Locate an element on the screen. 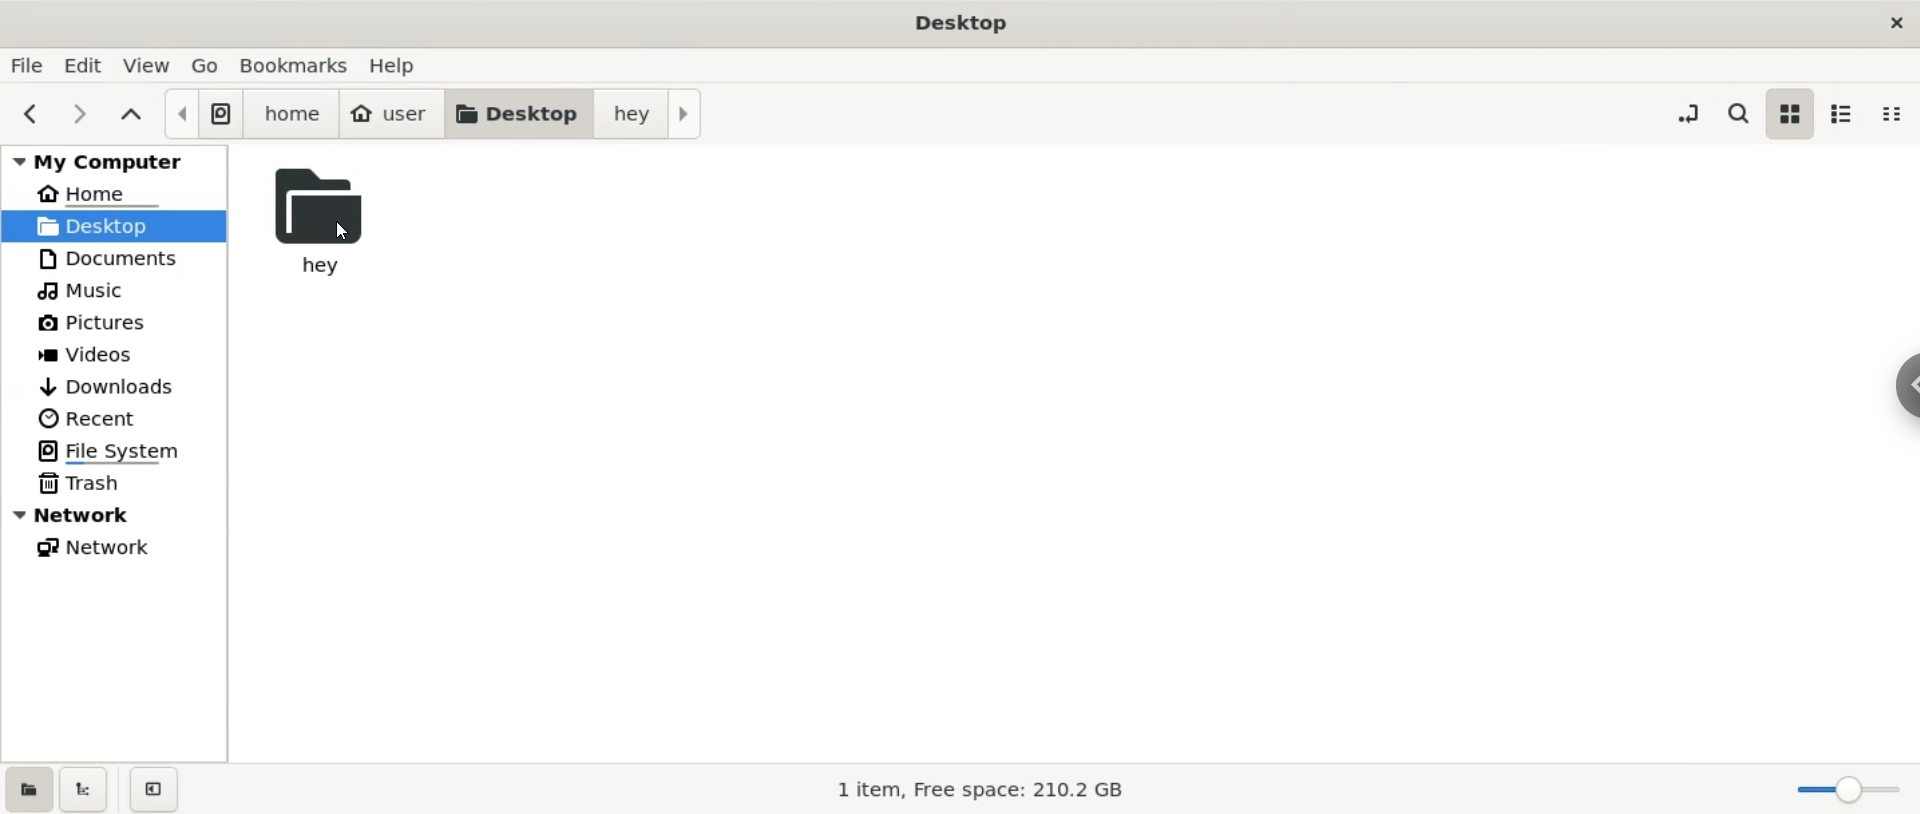 The height and width of the screenshot is (814, 1920). show places is located at coordinates (27, 788).